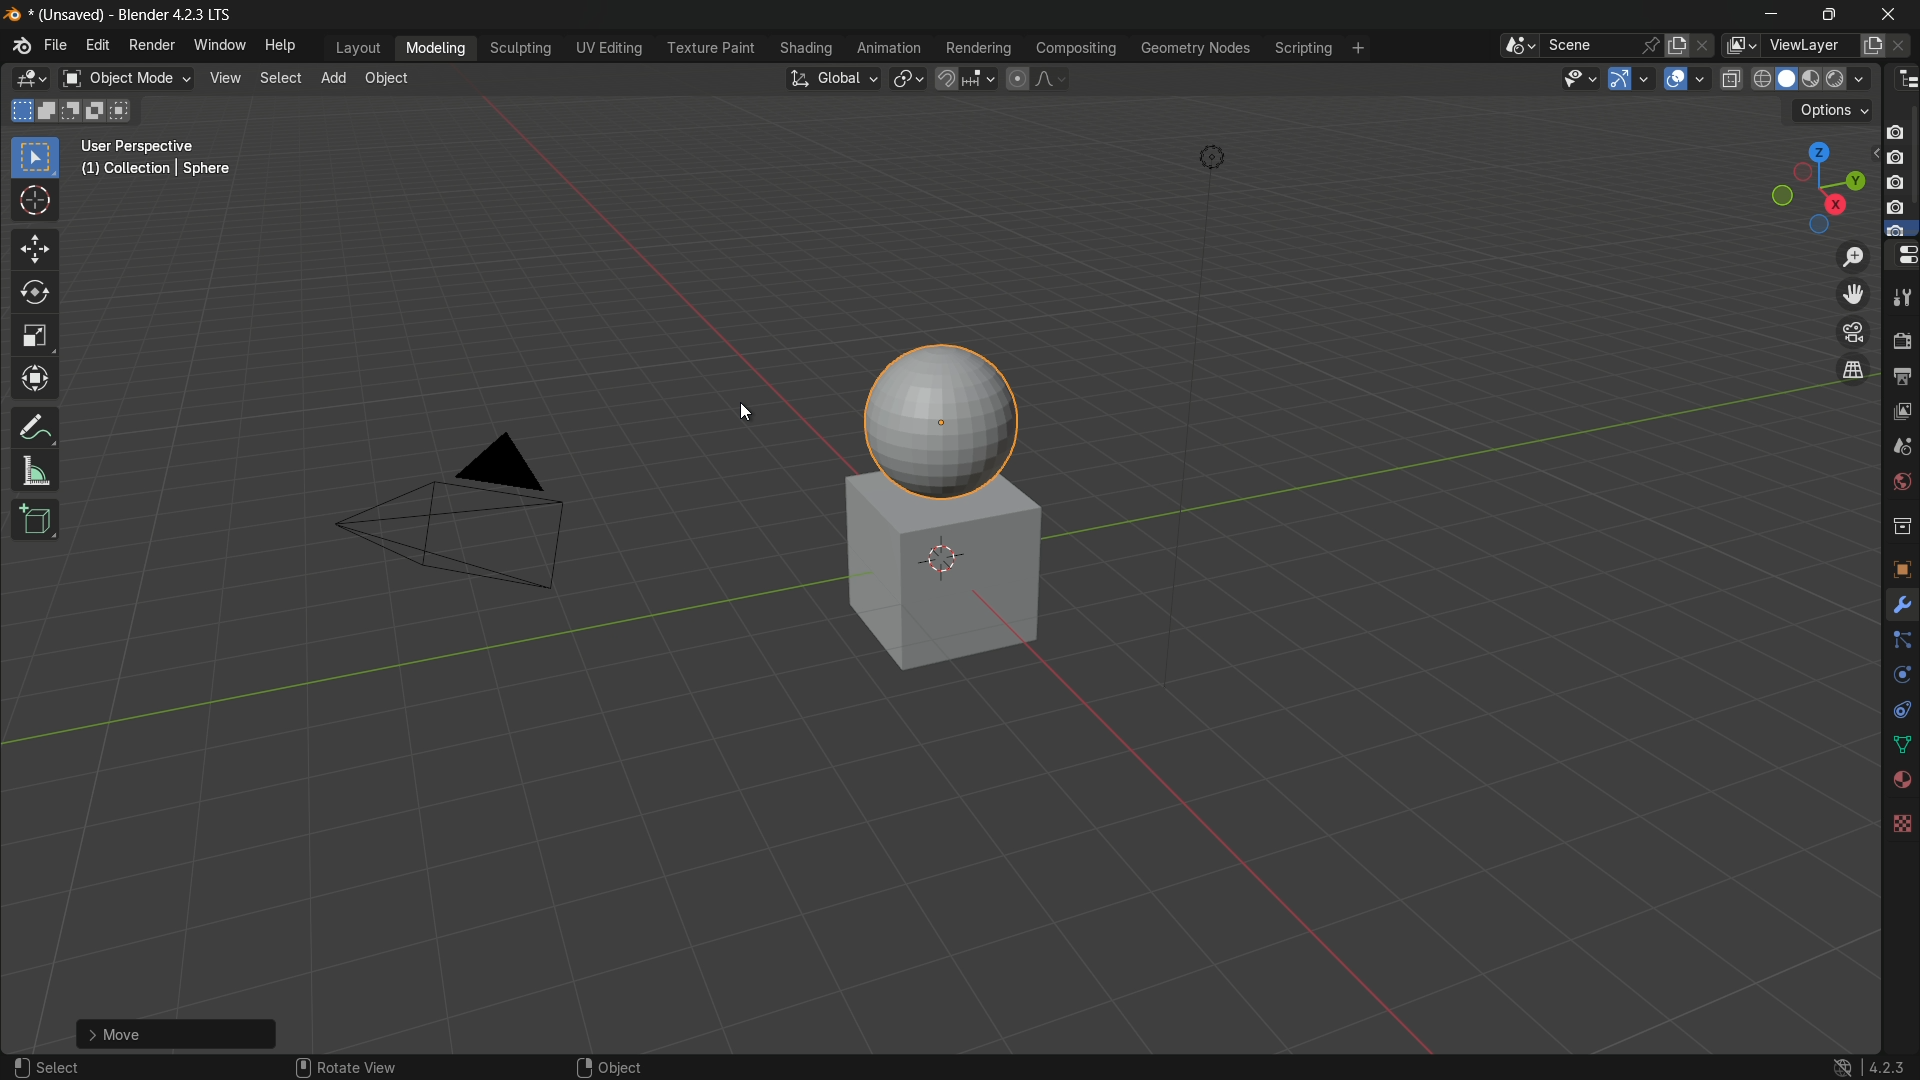  Describe the element at coordinates (100, 45) in the screenshot. I see `edit menu` at that location.